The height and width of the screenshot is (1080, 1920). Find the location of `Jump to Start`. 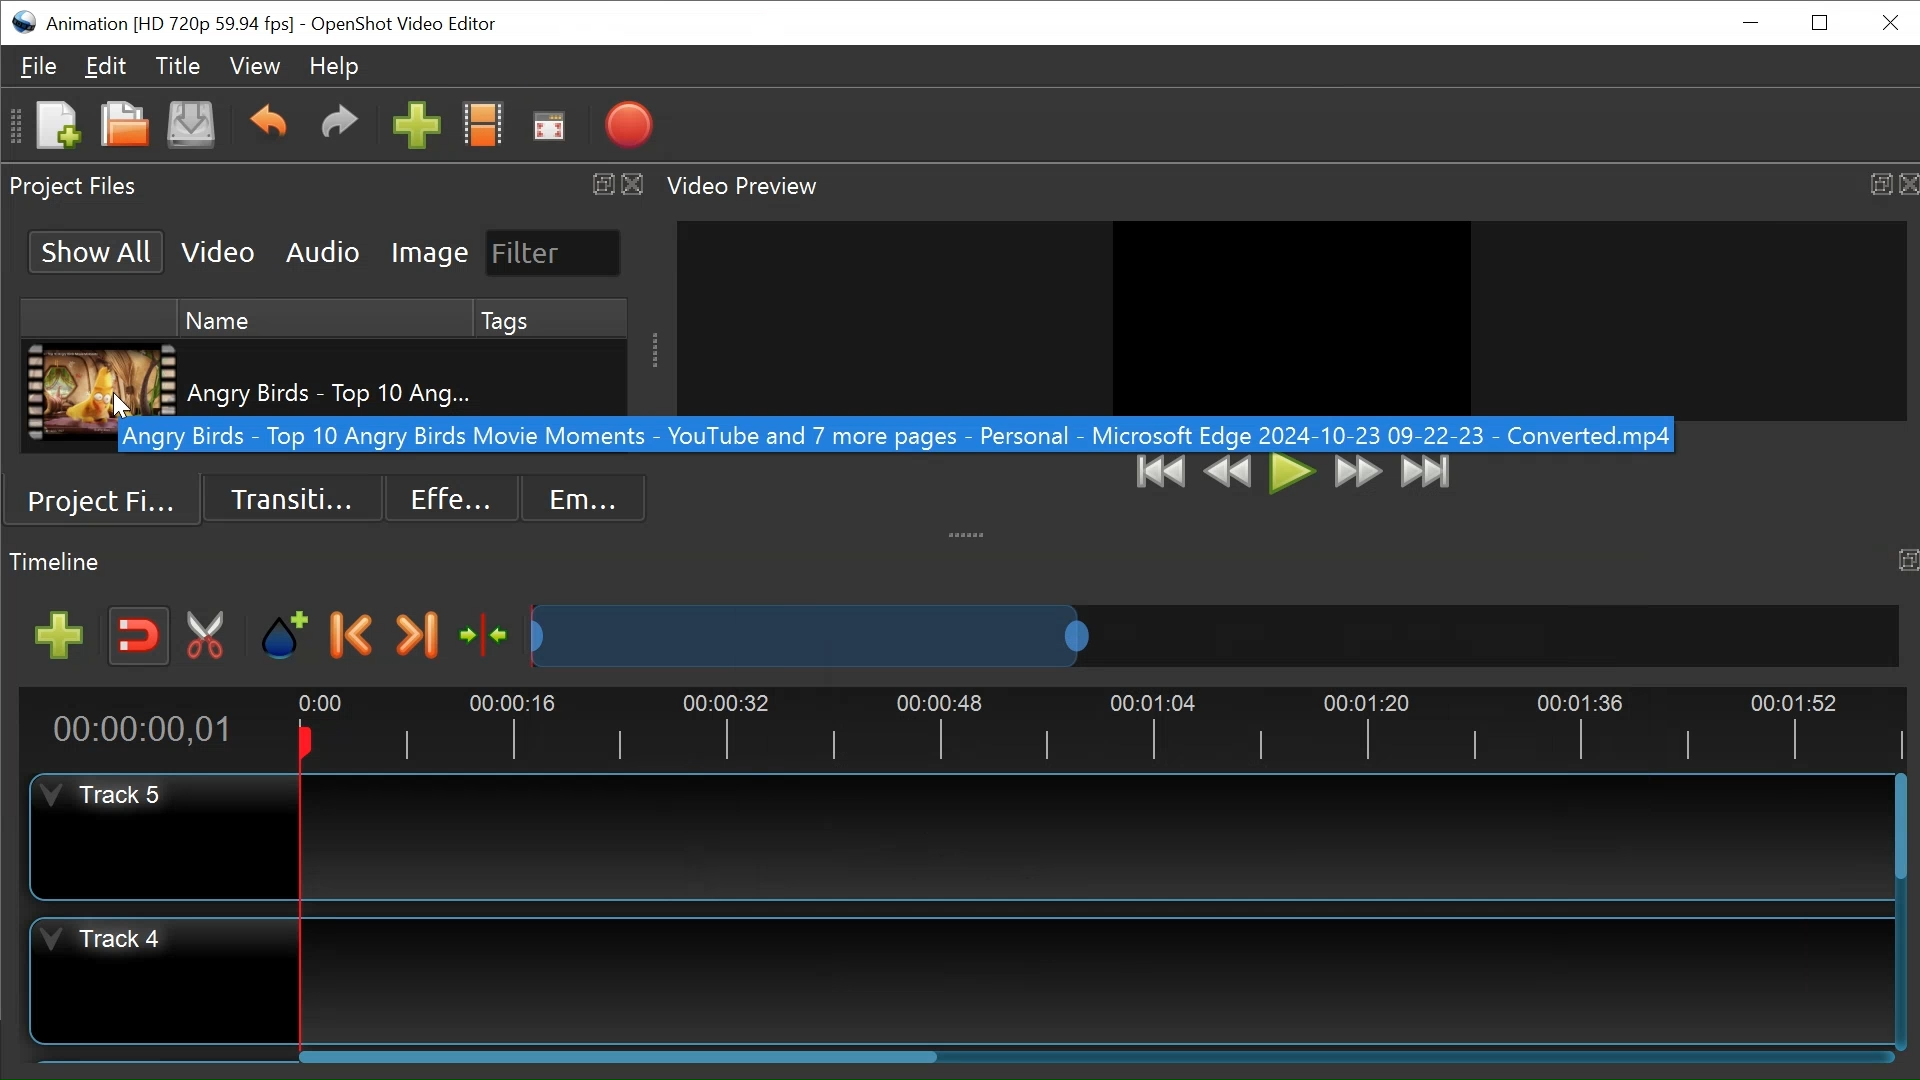

Jump to Start is located at coordinates (1163, 473).